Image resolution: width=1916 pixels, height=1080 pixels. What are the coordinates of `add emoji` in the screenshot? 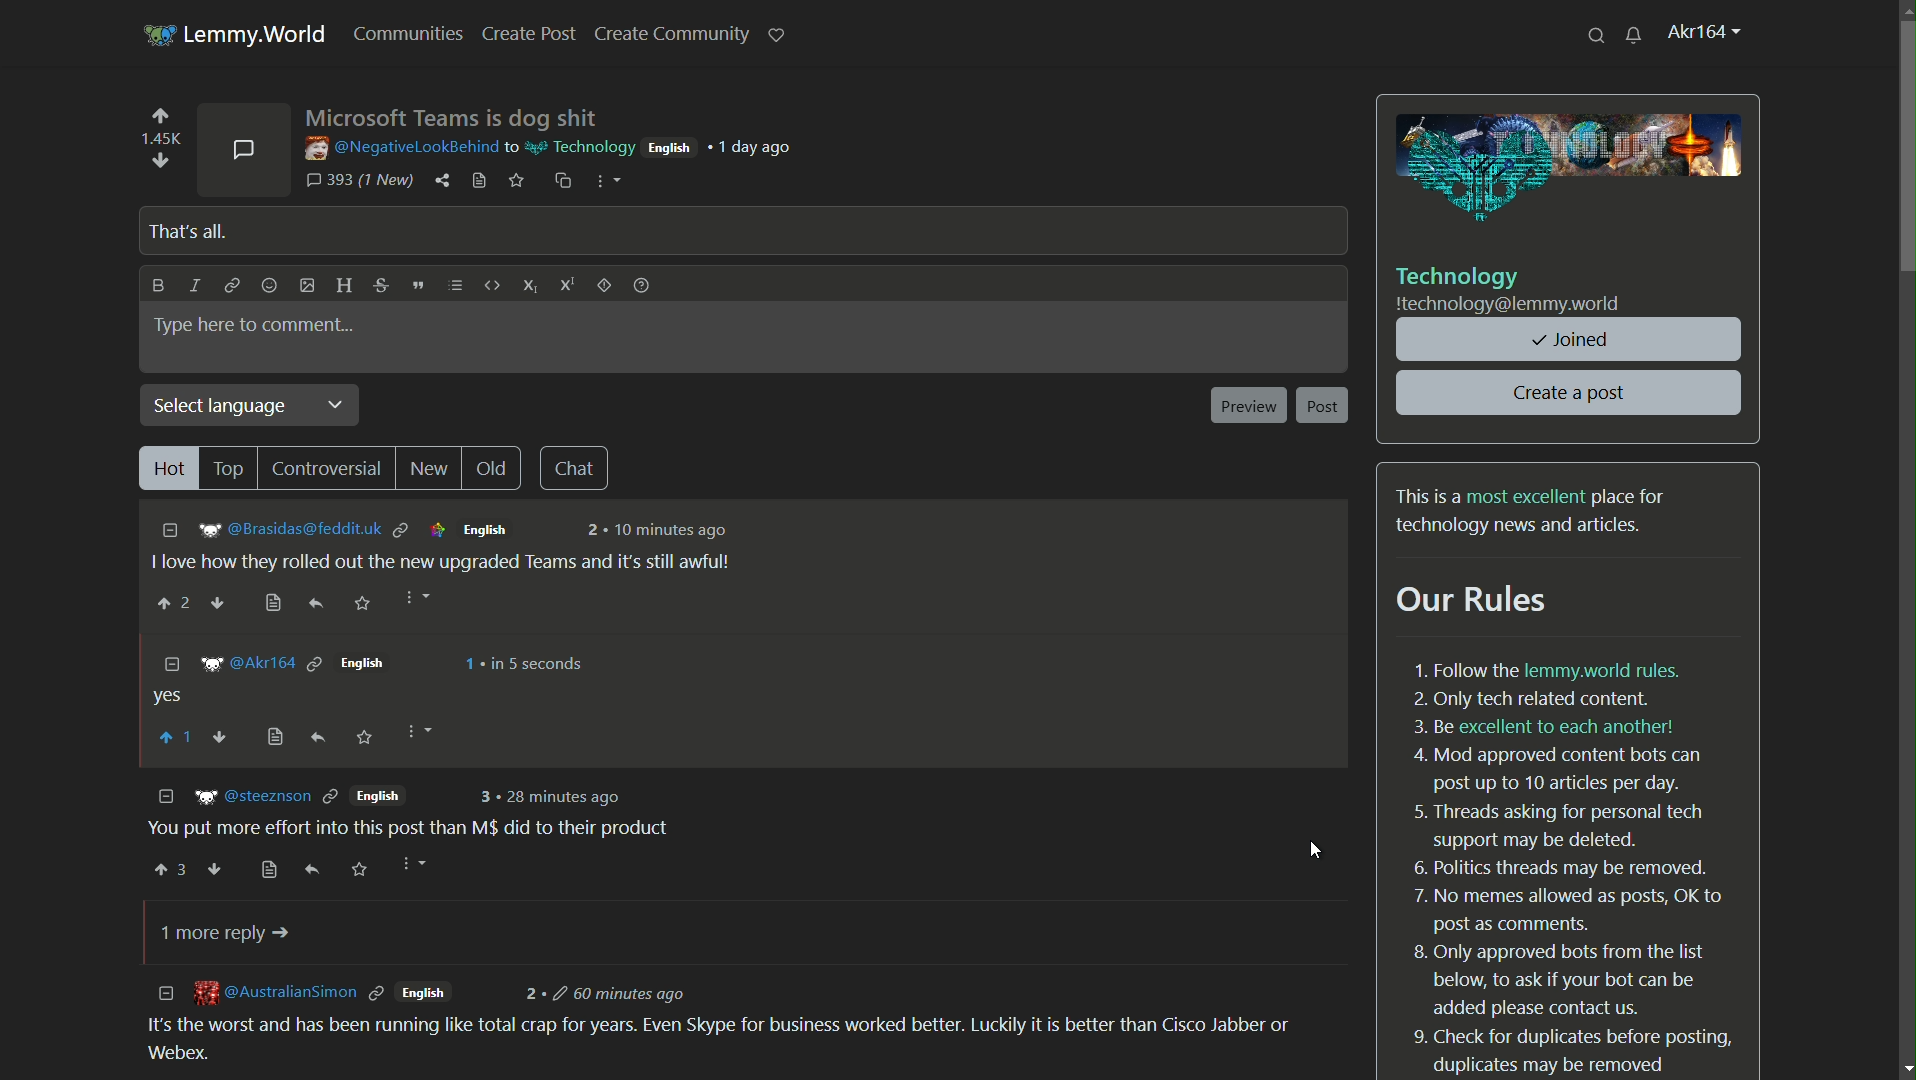 It's located at (269, 286).